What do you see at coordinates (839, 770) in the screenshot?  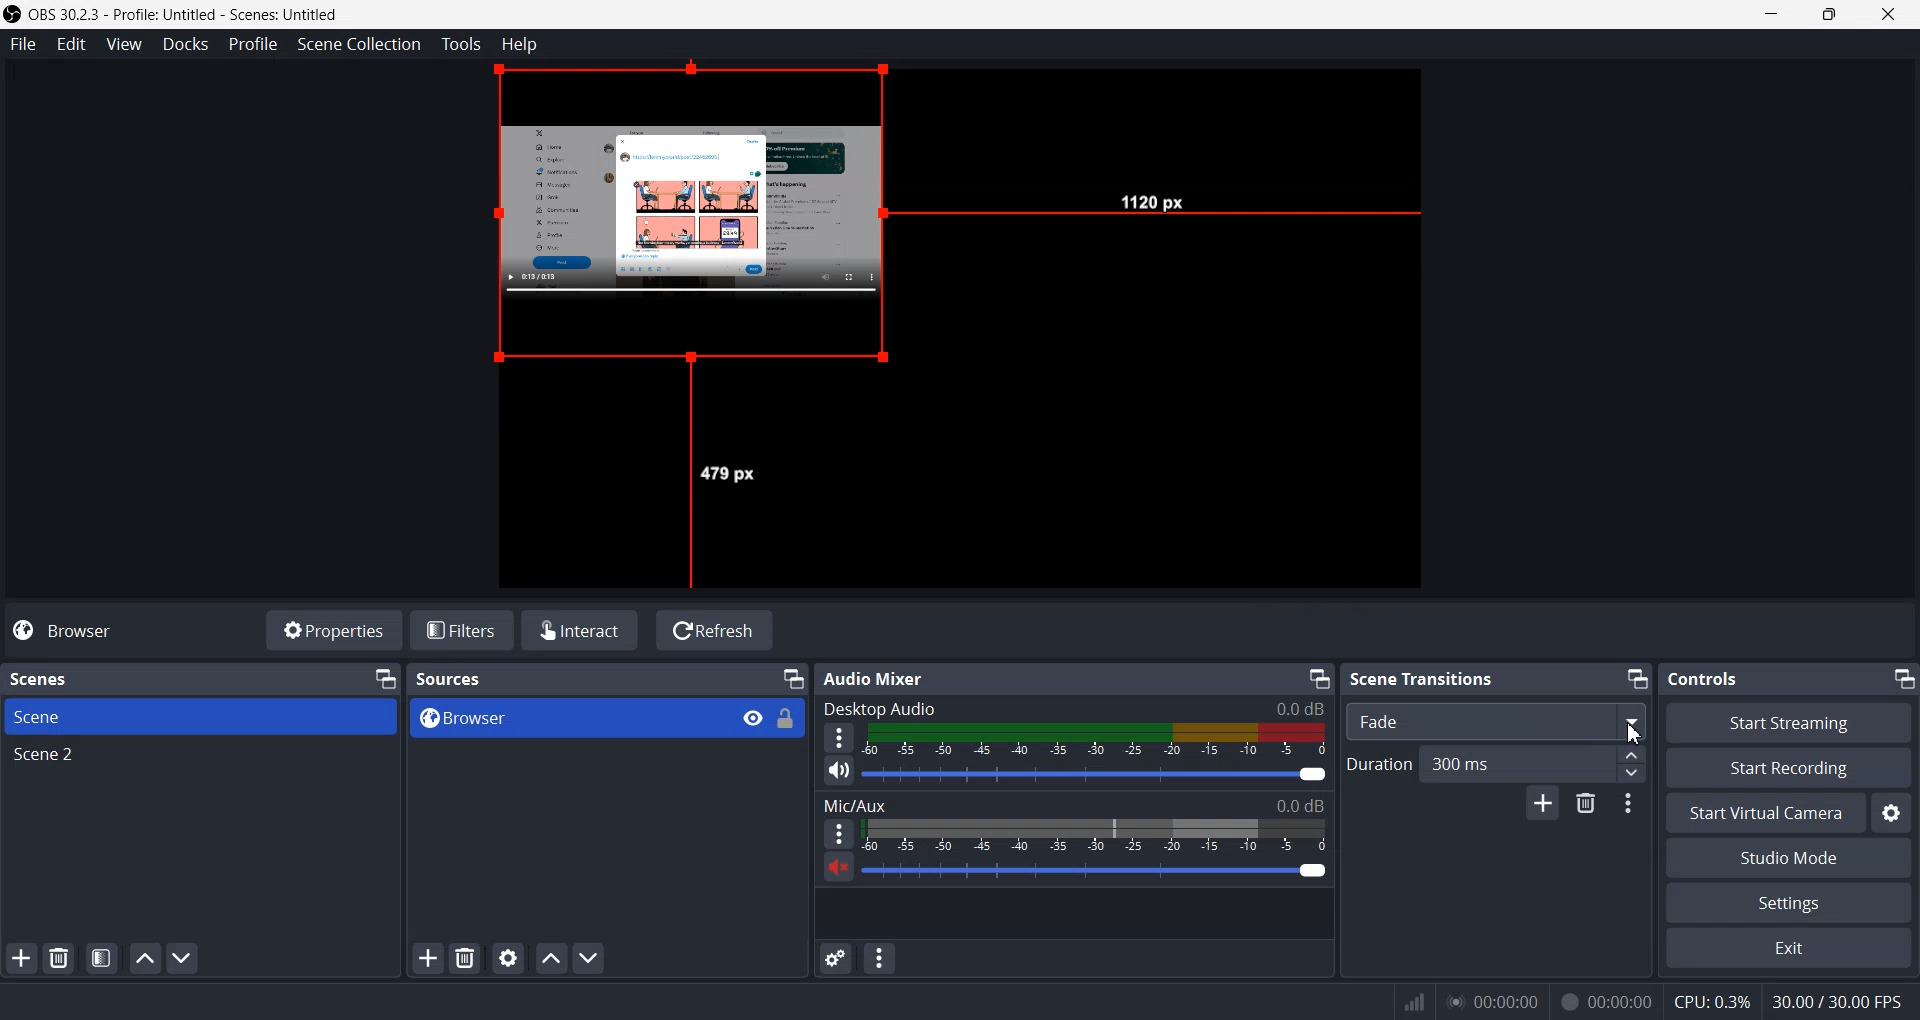 I see `Mute/ Unmute` at bounding box center [839, 770].